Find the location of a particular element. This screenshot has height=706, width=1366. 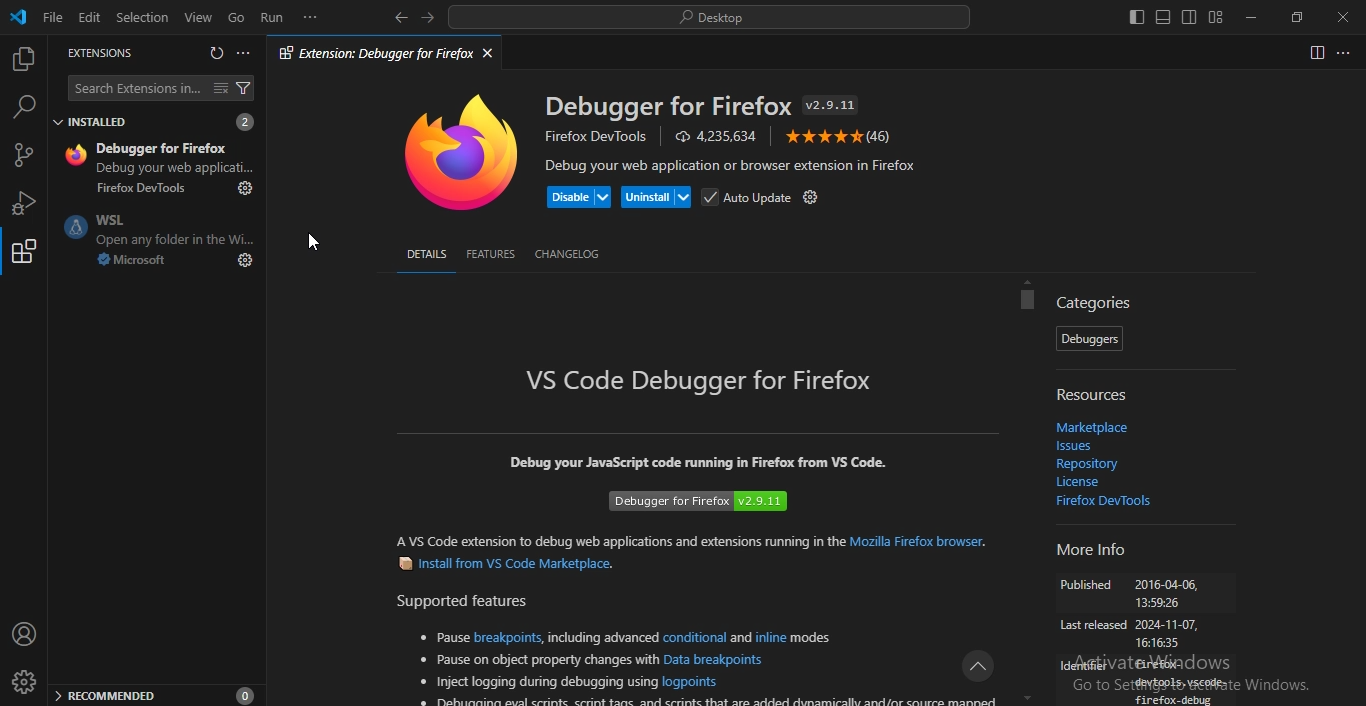

run is located at coordinates (273, 17).